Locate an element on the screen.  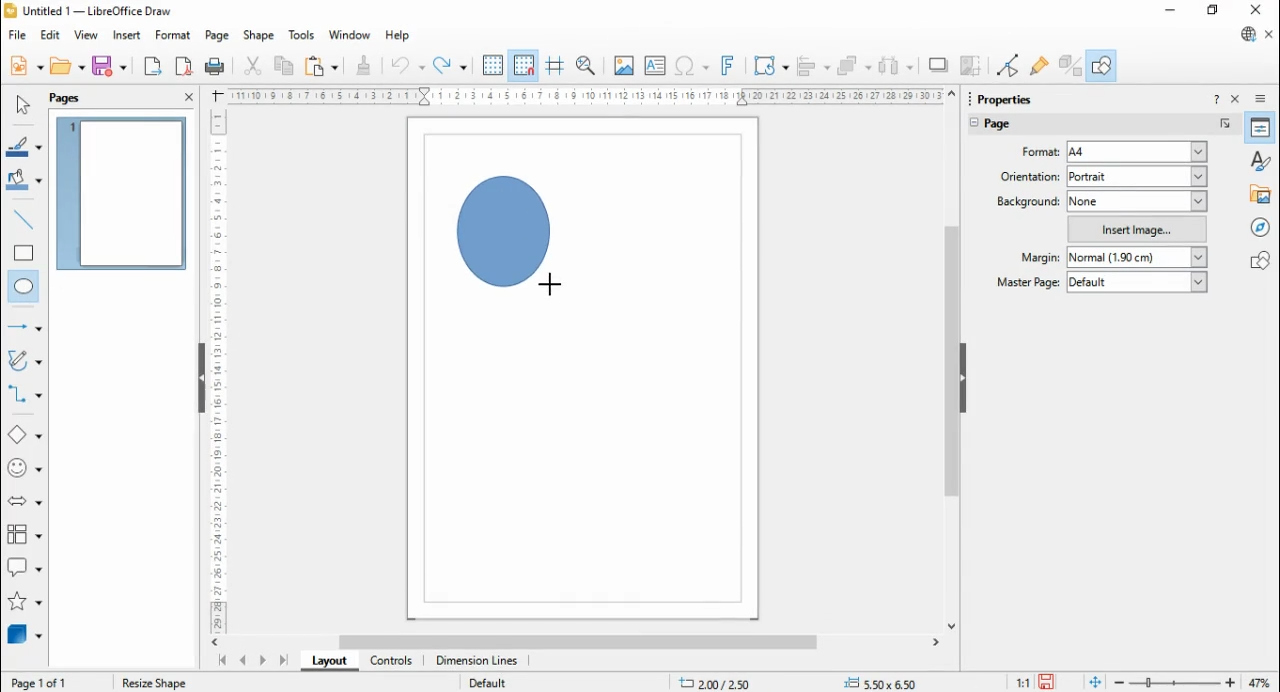
hide is located at coordinates (962, 379).